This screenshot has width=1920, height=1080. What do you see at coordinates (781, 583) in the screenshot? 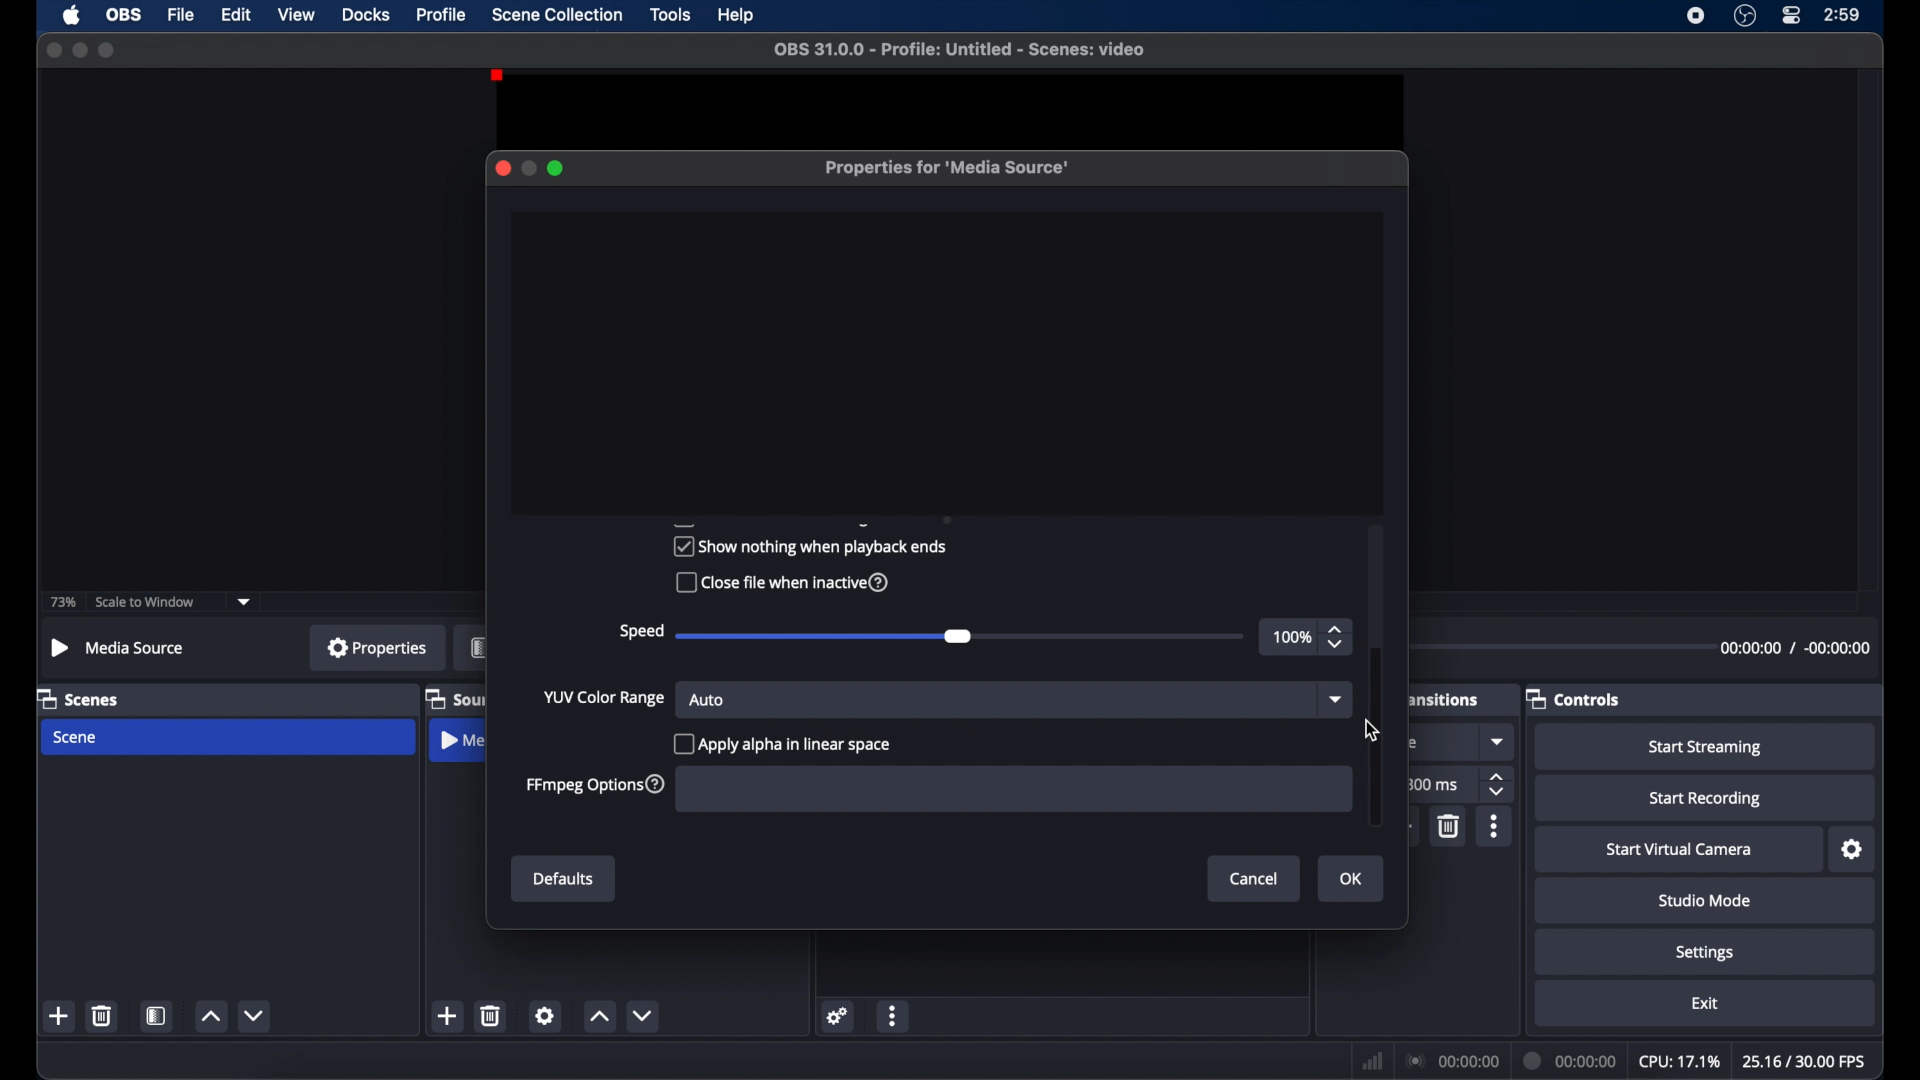
I see `close file when inactive` at bounding box center [781, 583].